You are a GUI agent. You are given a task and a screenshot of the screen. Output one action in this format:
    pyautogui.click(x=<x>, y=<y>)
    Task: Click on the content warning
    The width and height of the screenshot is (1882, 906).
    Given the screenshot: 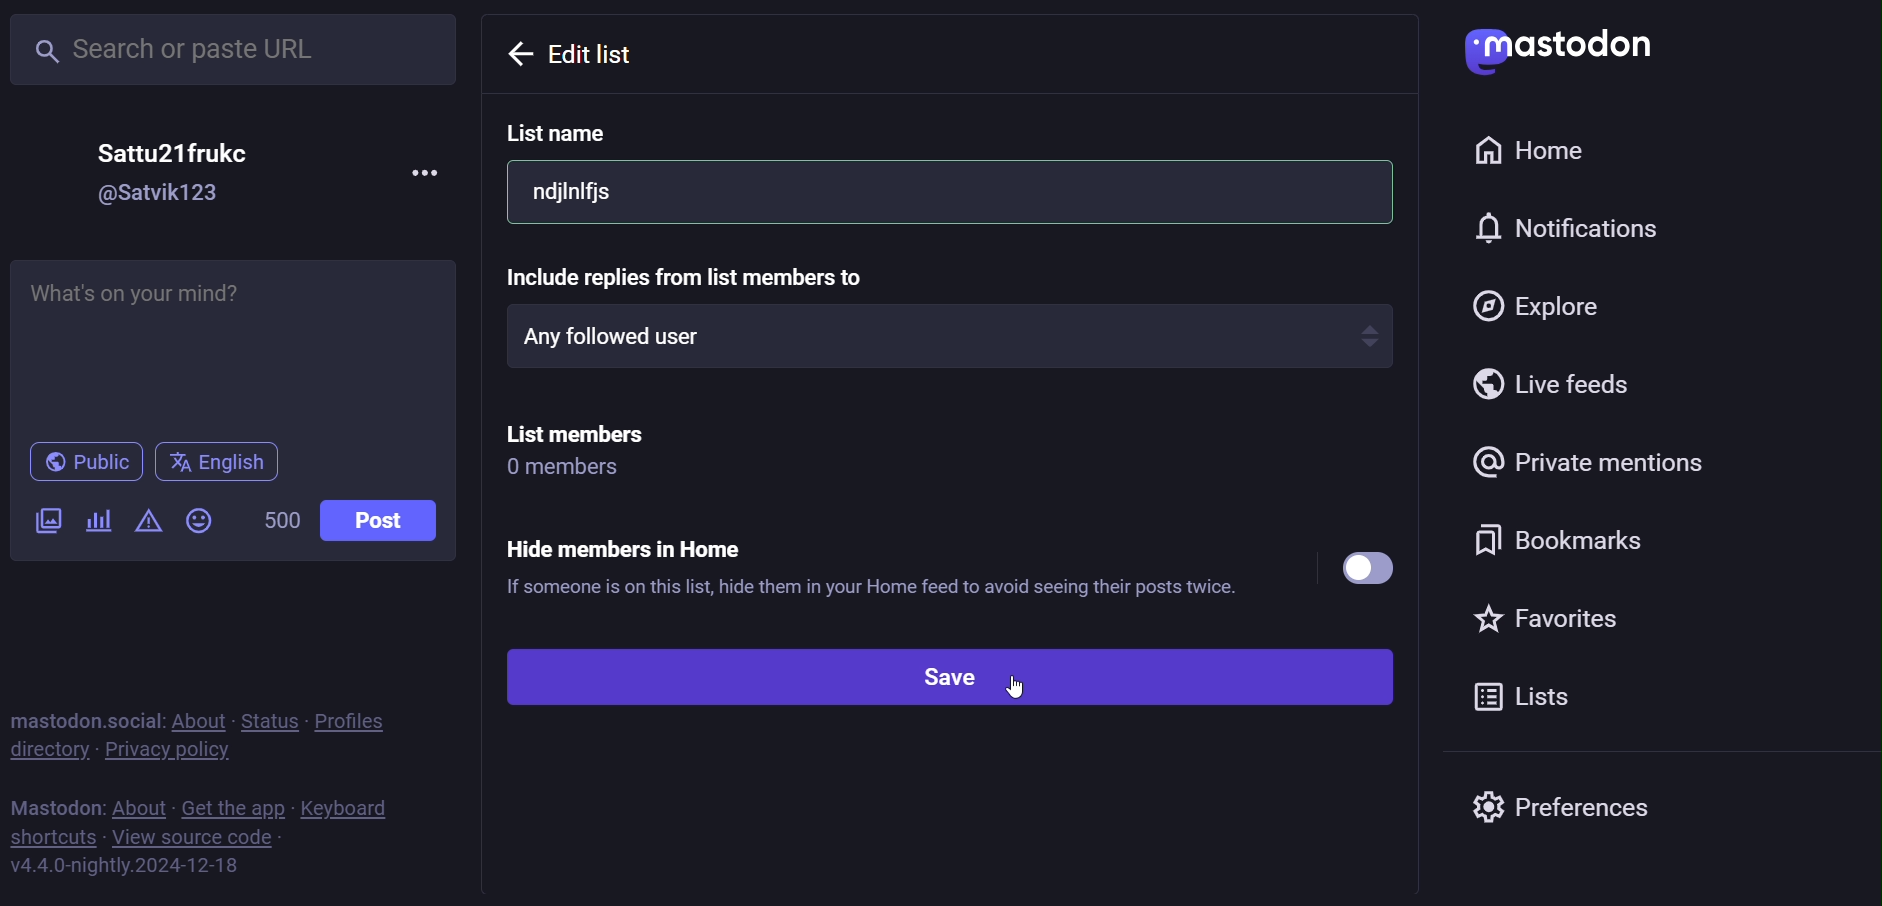 What is the action you would take?
    pyautogui.click(x=149, y=524)
    